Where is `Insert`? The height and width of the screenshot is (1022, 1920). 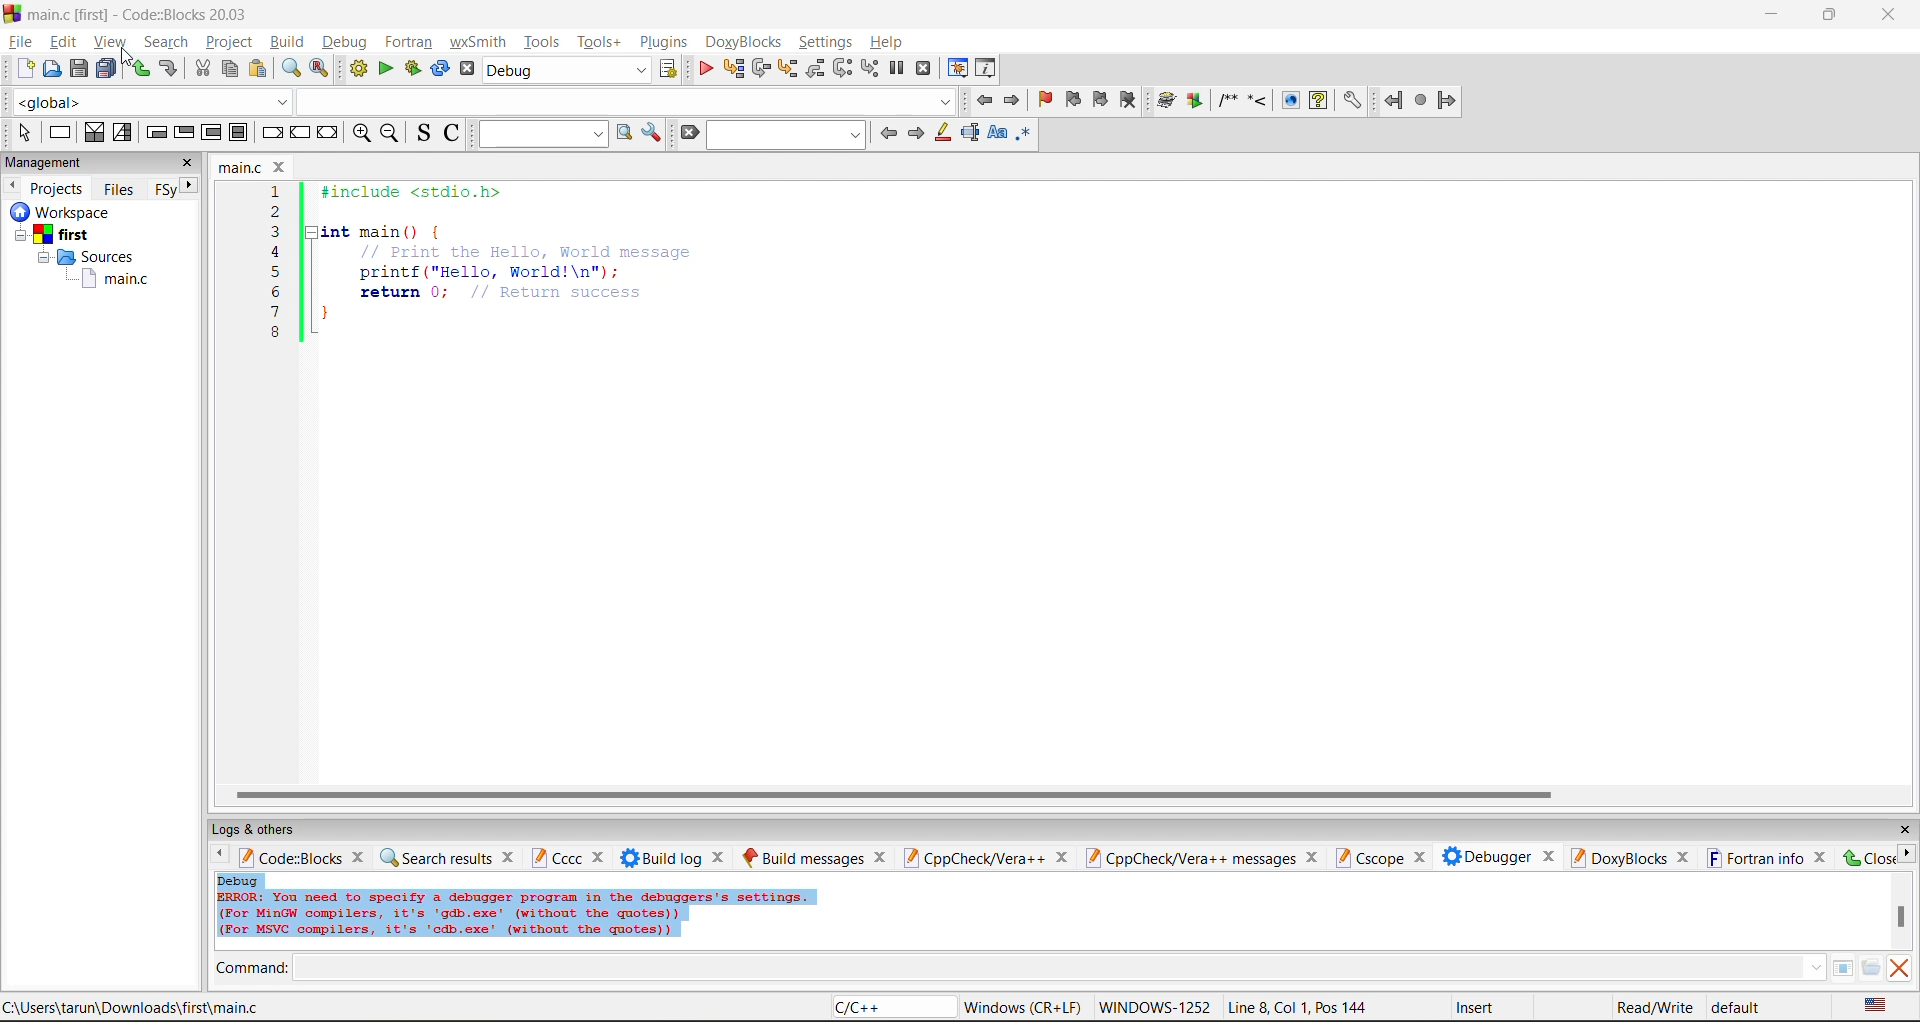
Insert is located at coordinates (1480, 1007).